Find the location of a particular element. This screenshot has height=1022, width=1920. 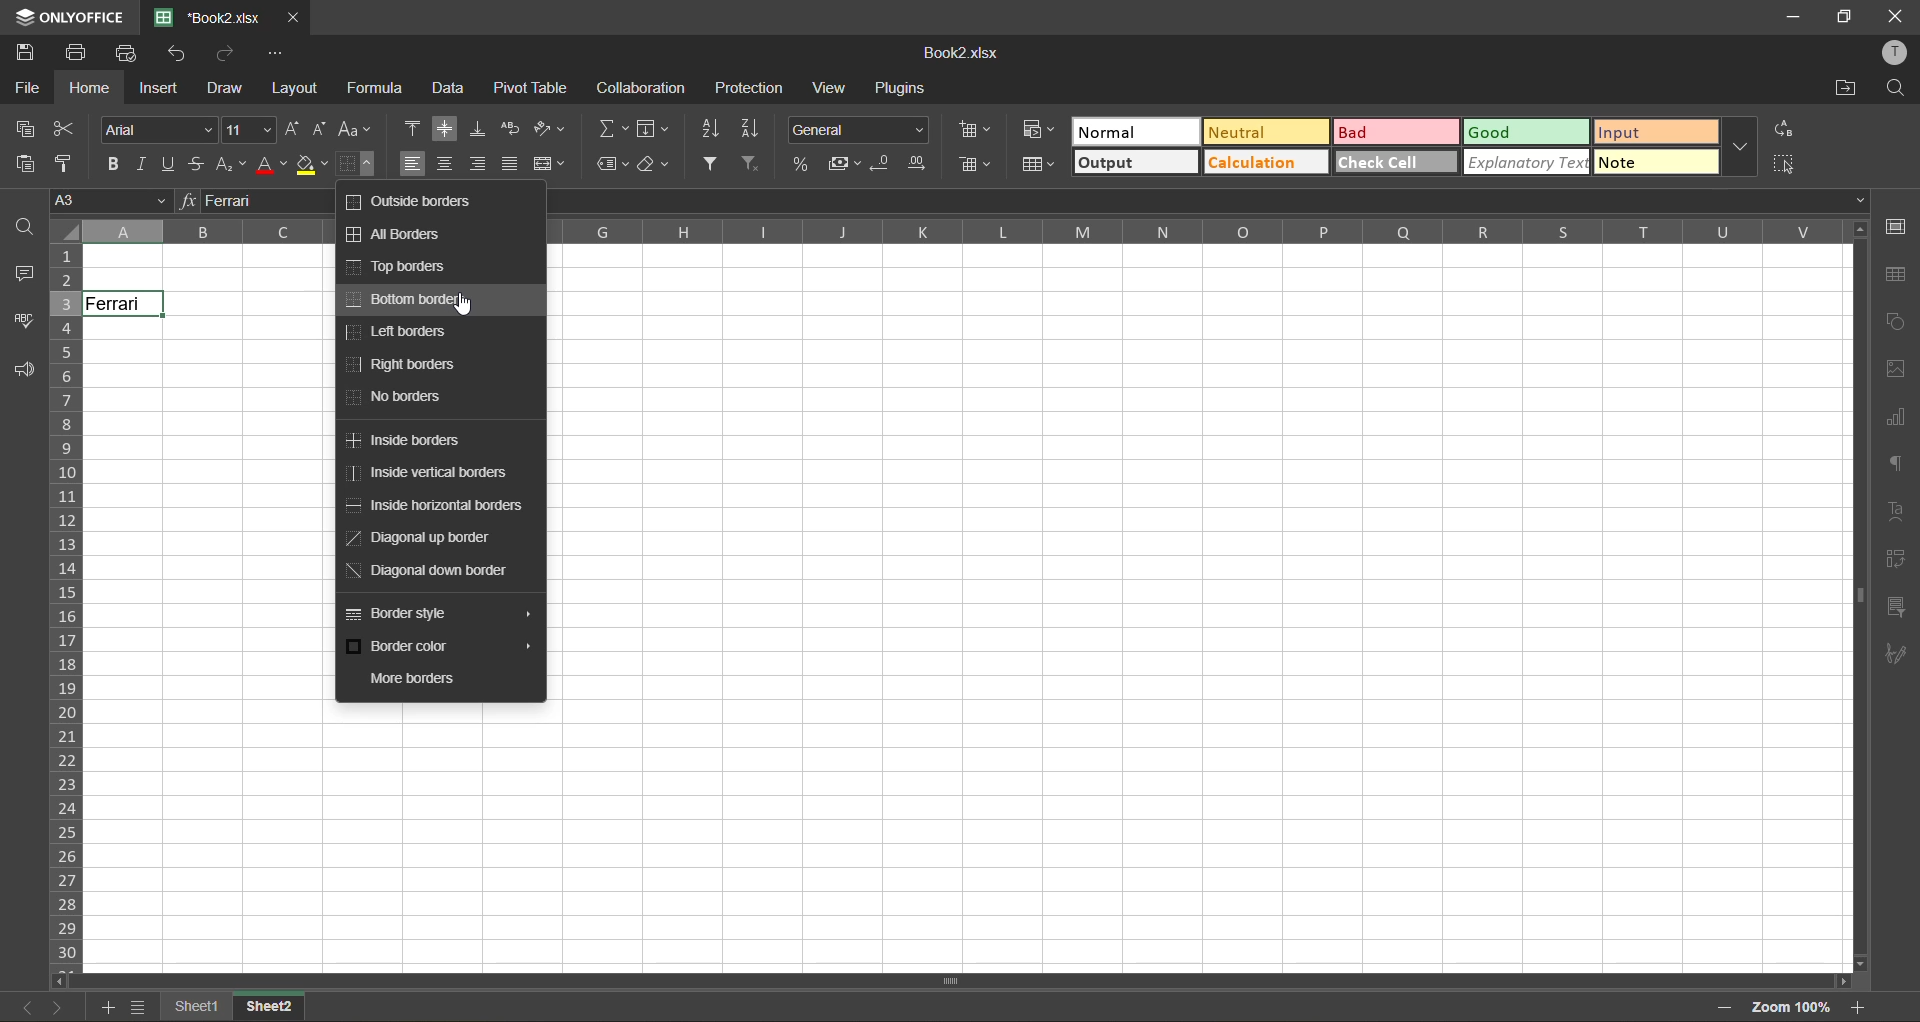

neutral is located at coordinates (1263, 132).